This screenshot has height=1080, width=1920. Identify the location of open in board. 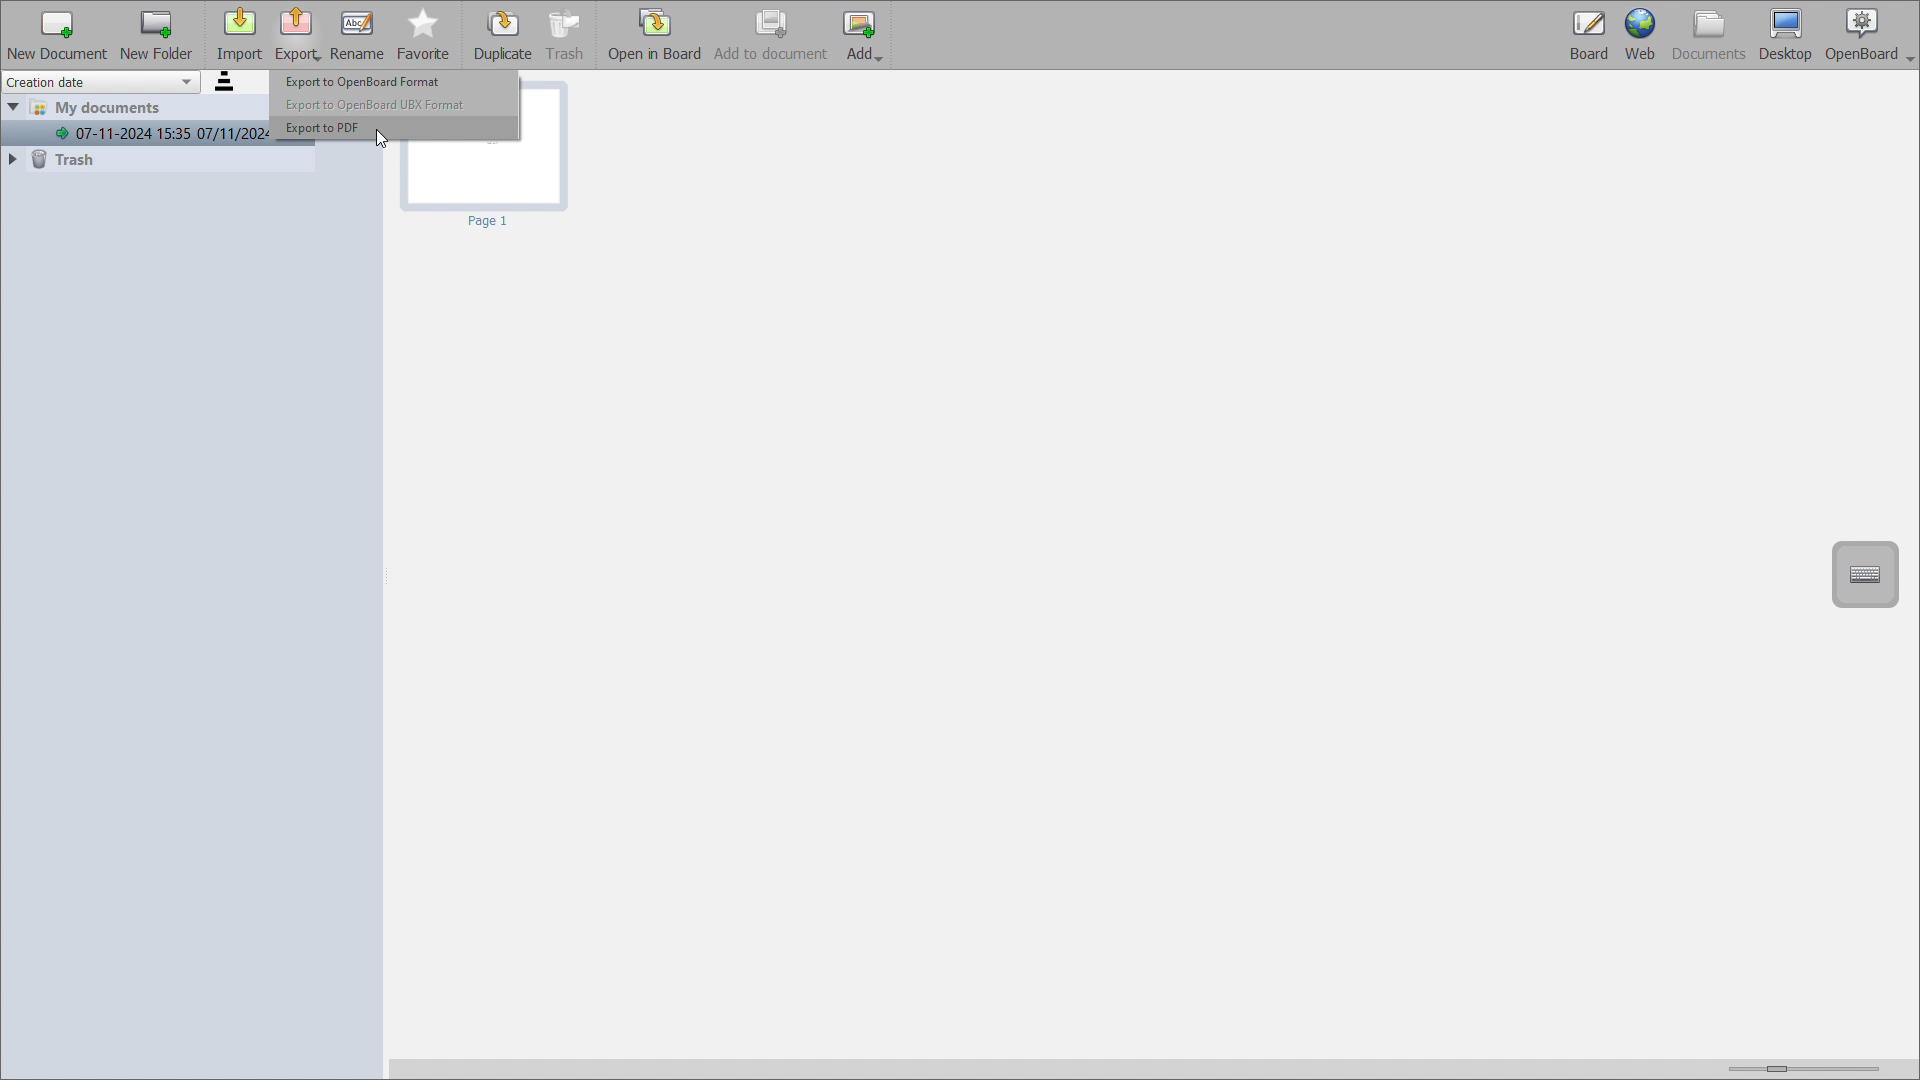
(654, 34).